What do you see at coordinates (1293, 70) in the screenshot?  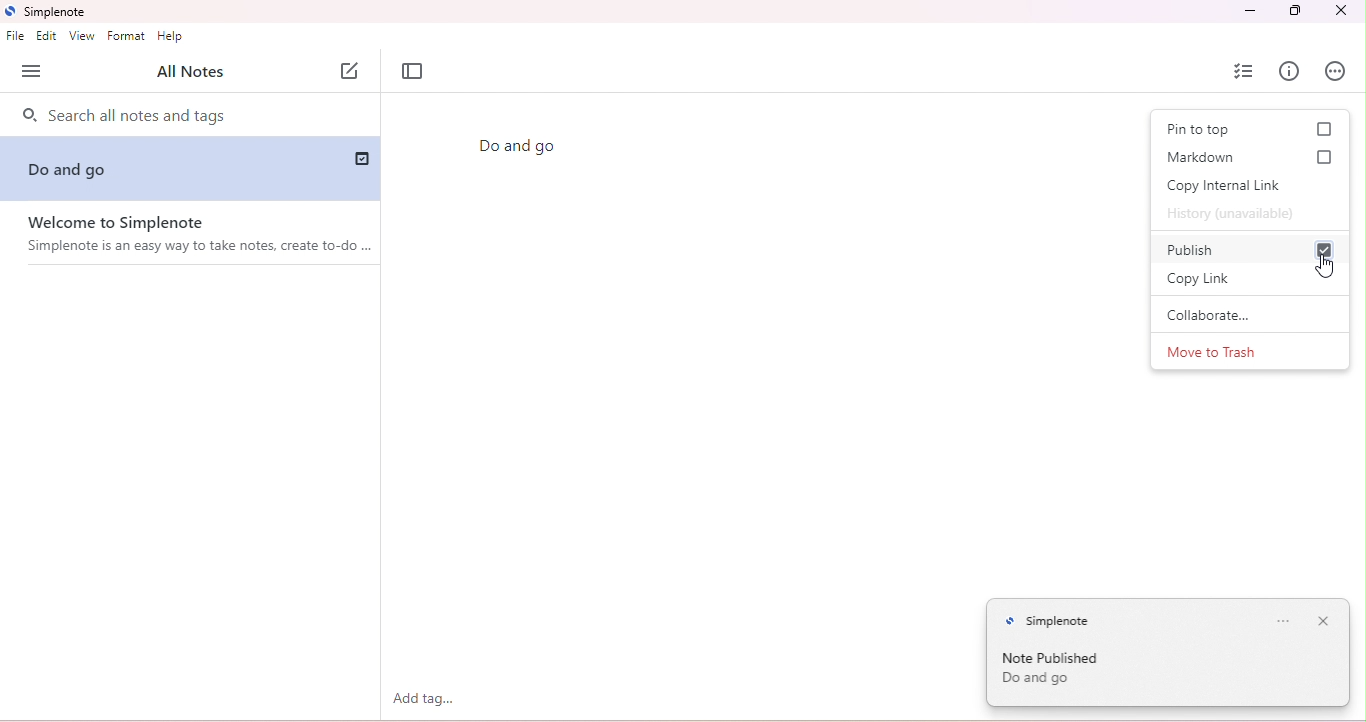 I see `info` at bounding box center [1293, 70].